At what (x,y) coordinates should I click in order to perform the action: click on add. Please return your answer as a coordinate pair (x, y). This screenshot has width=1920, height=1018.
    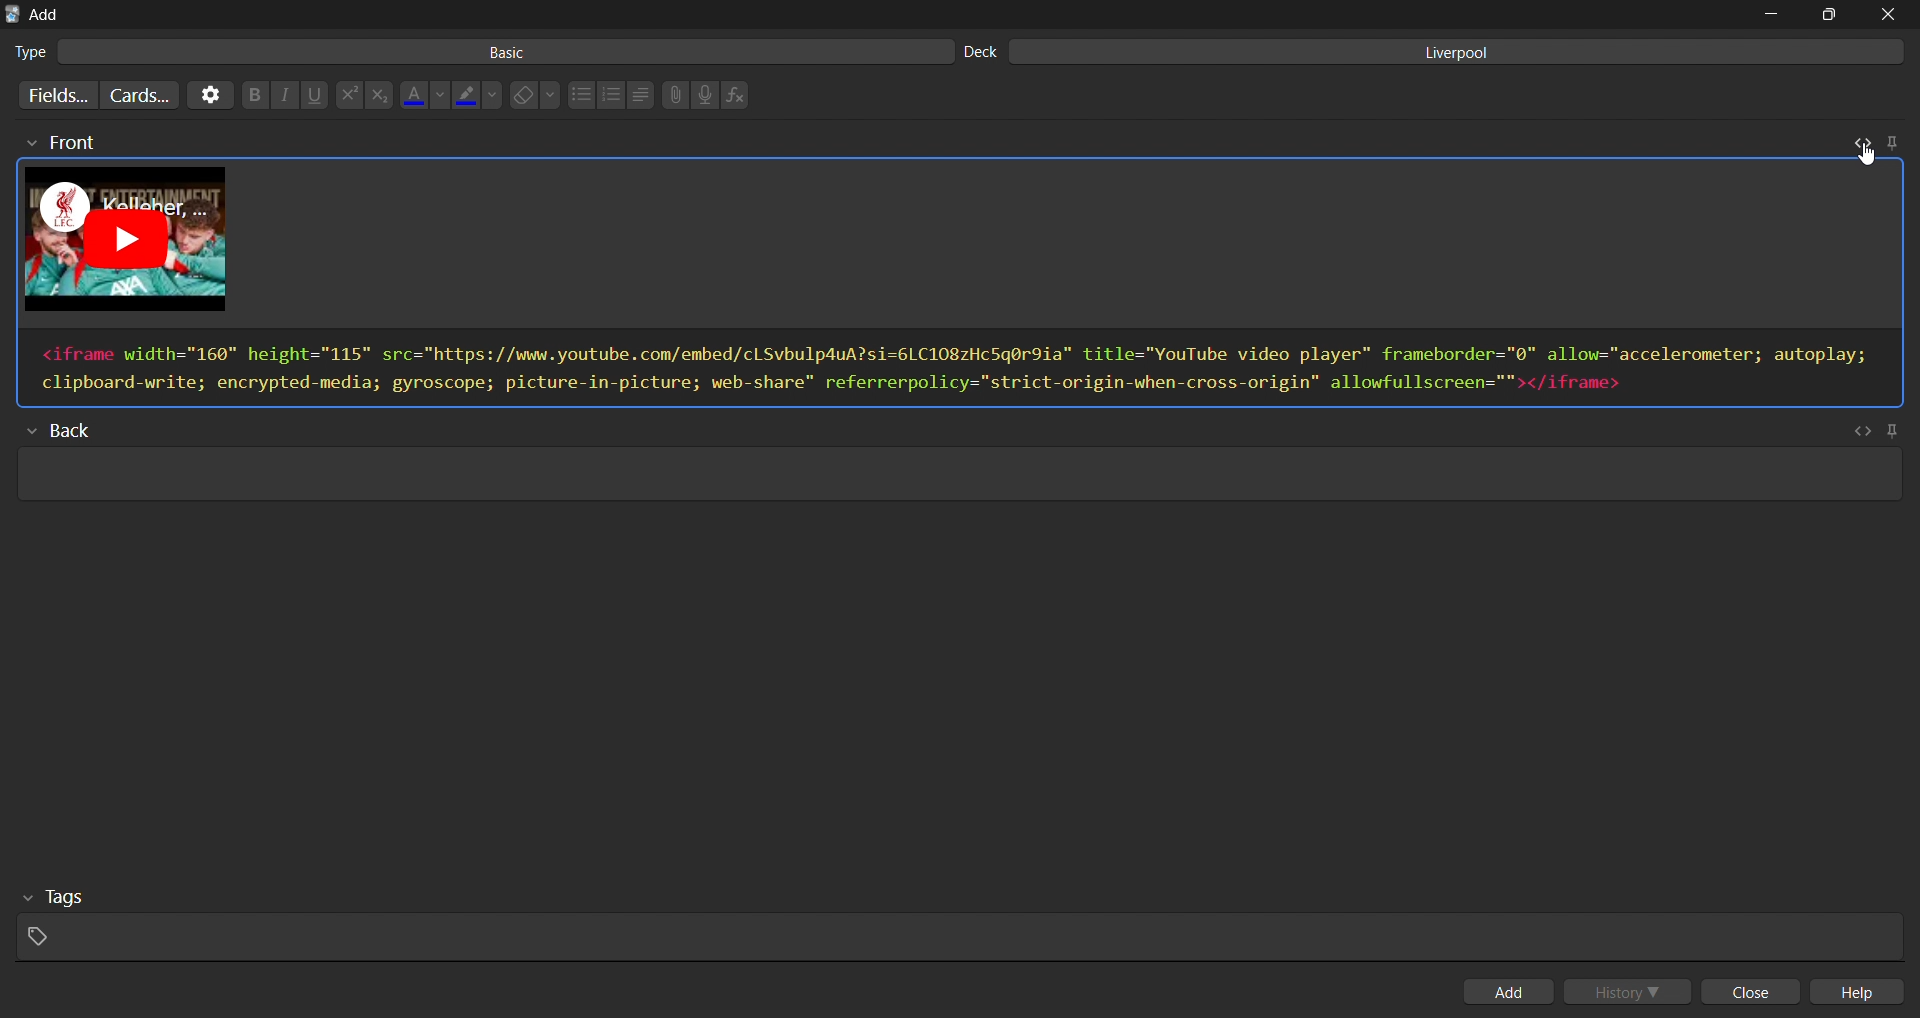
    Looking at the image, I should click on (1512, 991).